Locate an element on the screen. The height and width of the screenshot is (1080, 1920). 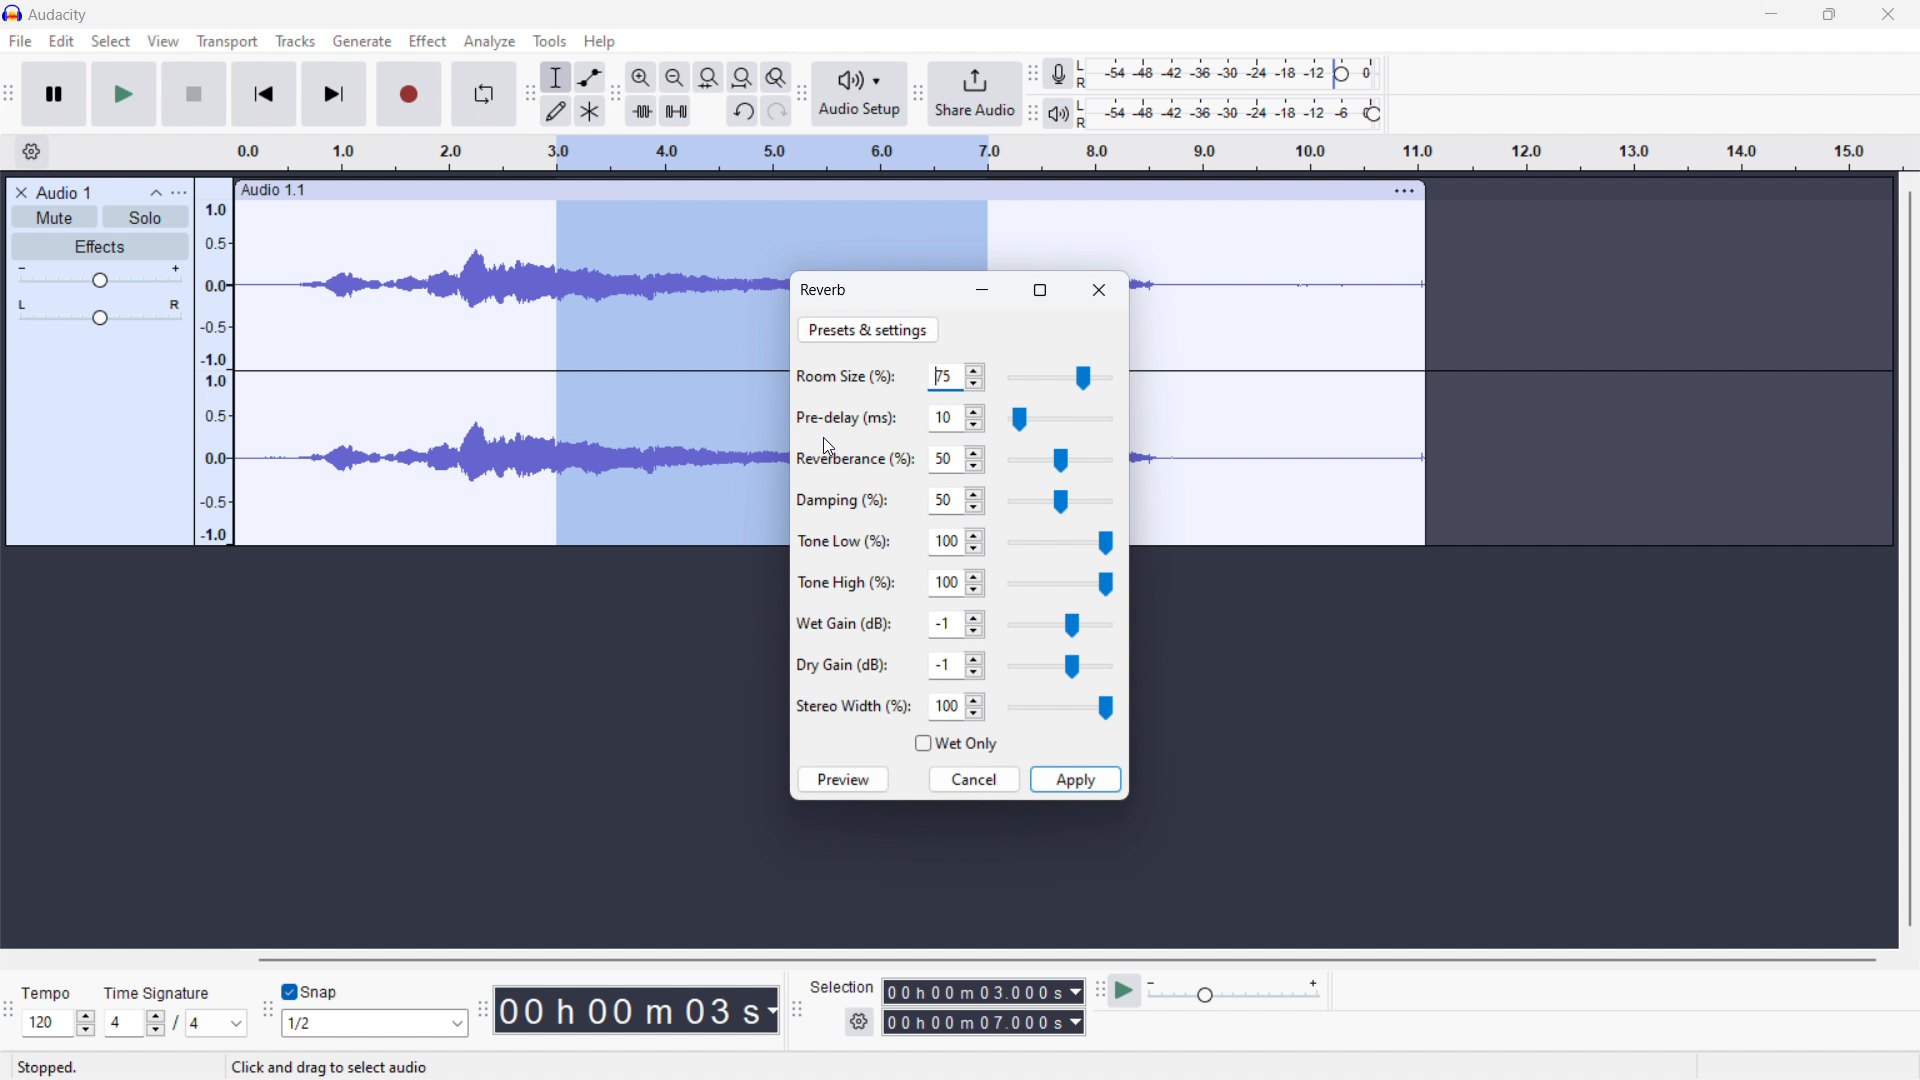
4 is located at coordinates (218, 1025).